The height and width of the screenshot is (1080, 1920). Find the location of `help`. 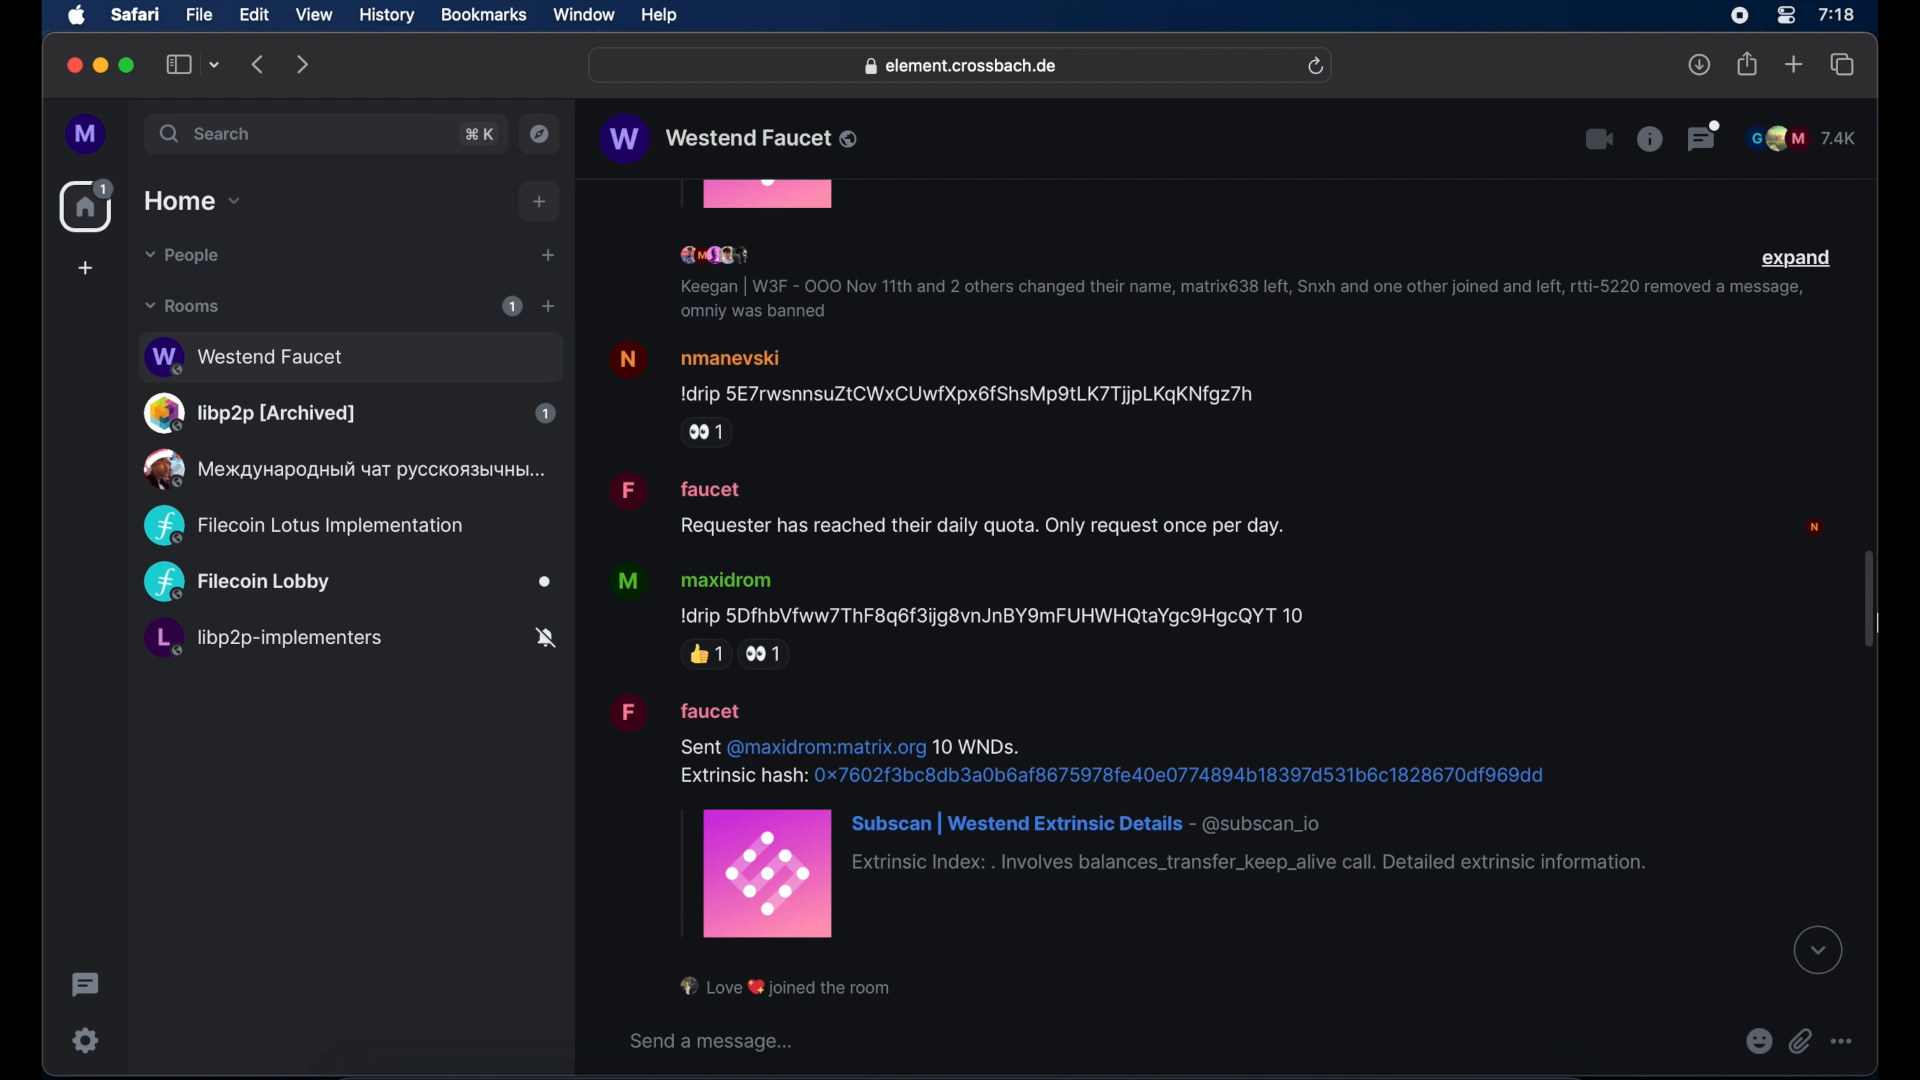

help is located at coordinates (659, 16).